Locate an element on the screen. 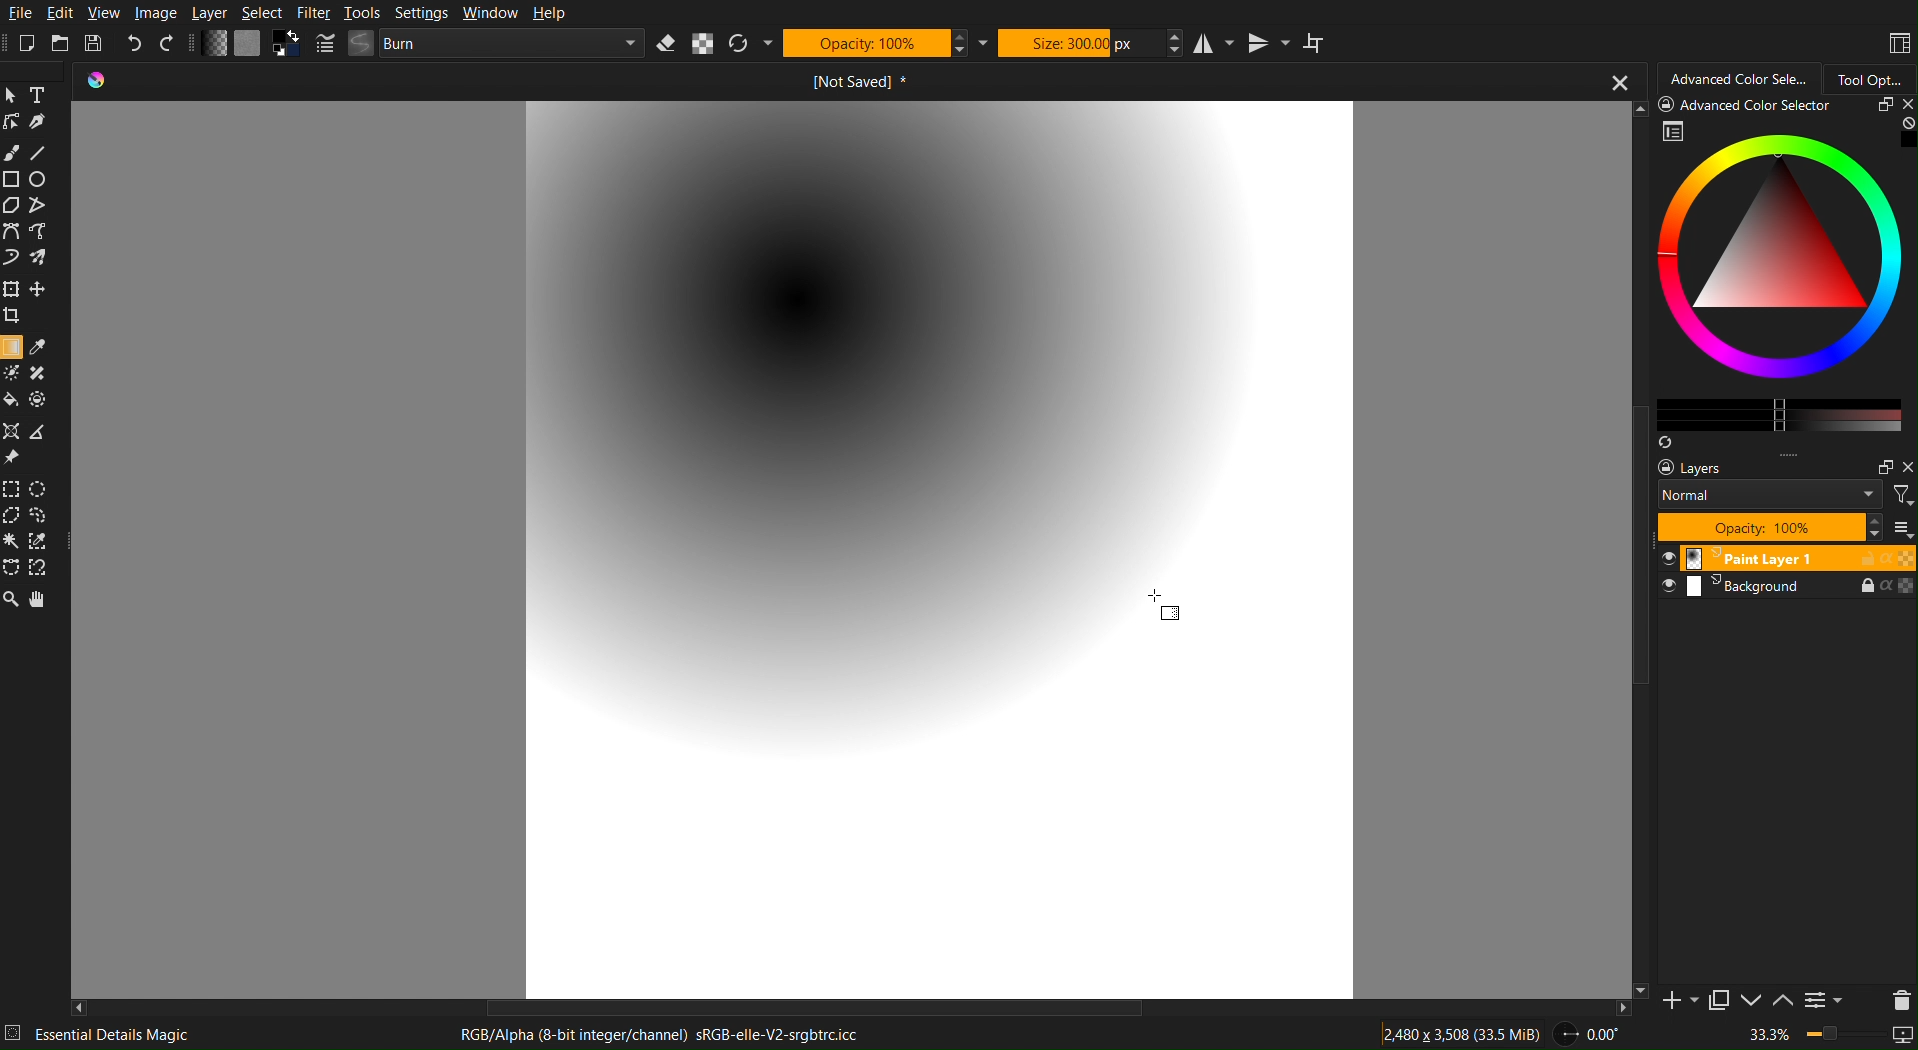  Radial Gradient is located at coordinates (900, 414).